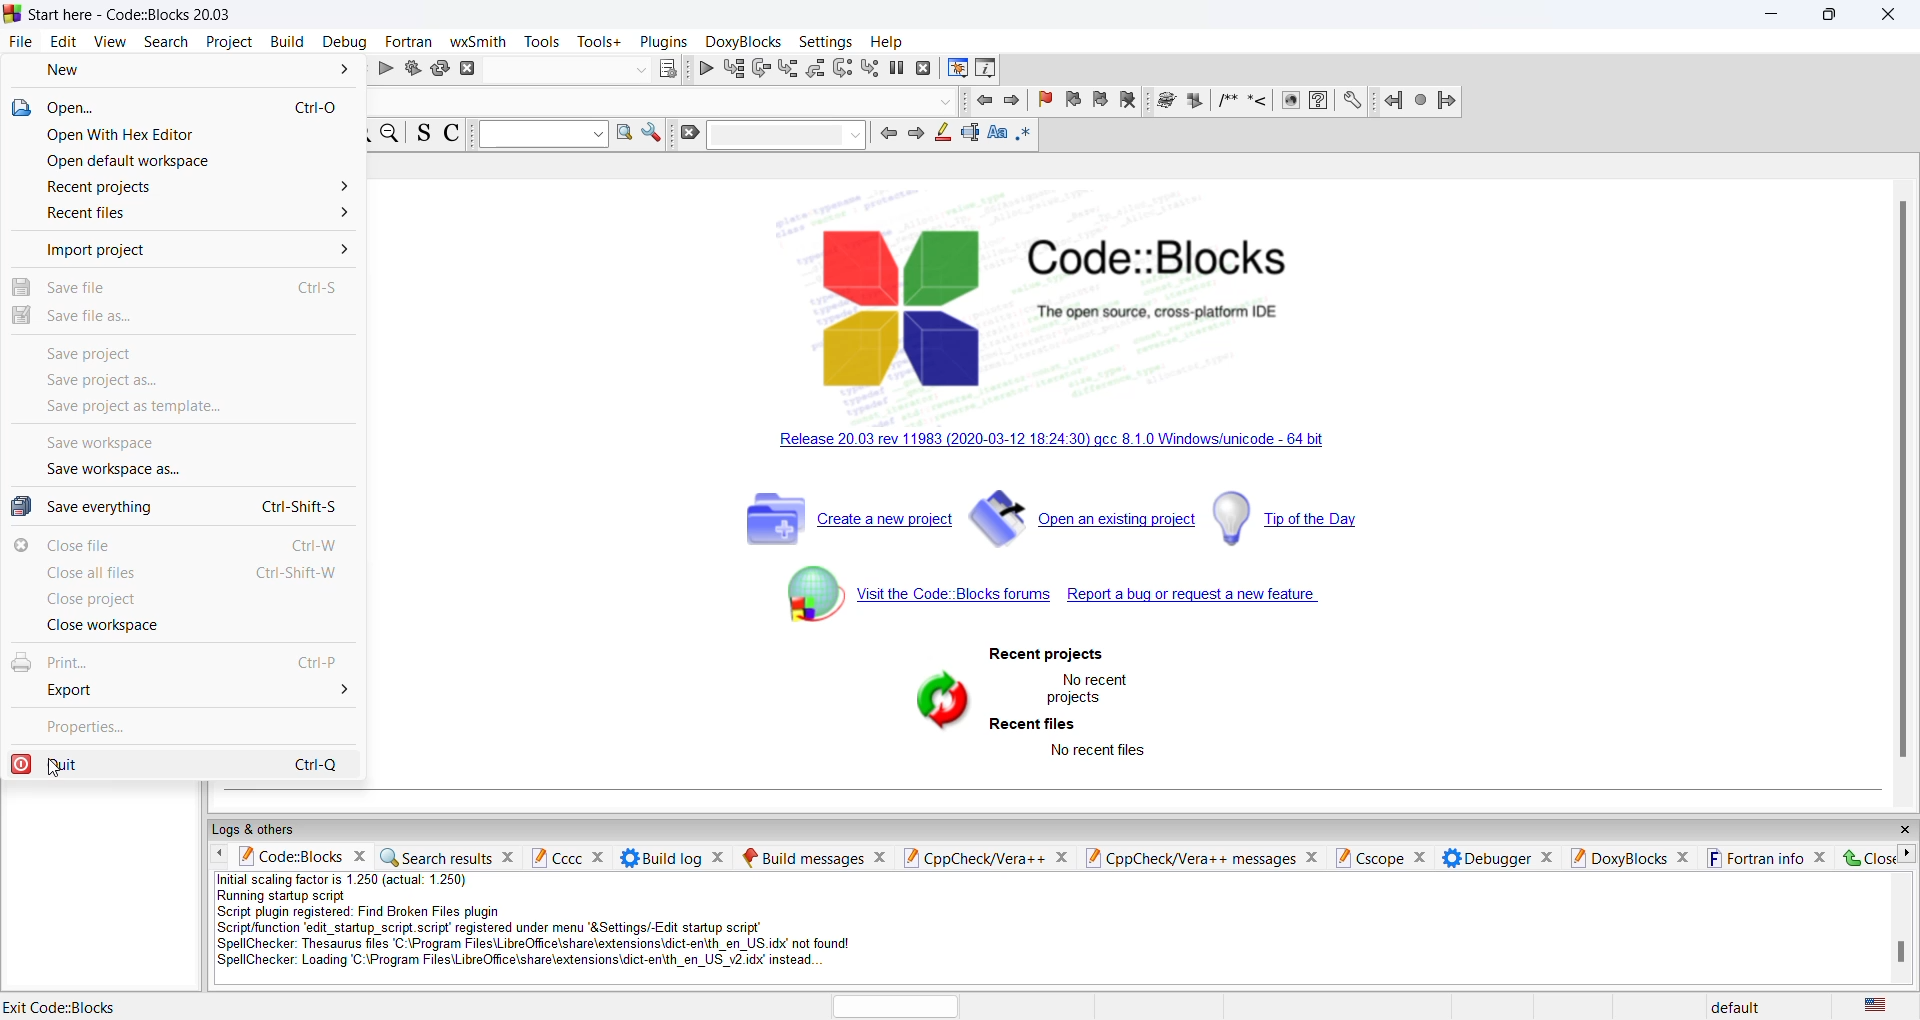 The height and width of the screenshot is (1020, 1920). What do you see at coordinates (659, 858) in the screenshot?
I see `build log panes` at bounding box center [659, 858].